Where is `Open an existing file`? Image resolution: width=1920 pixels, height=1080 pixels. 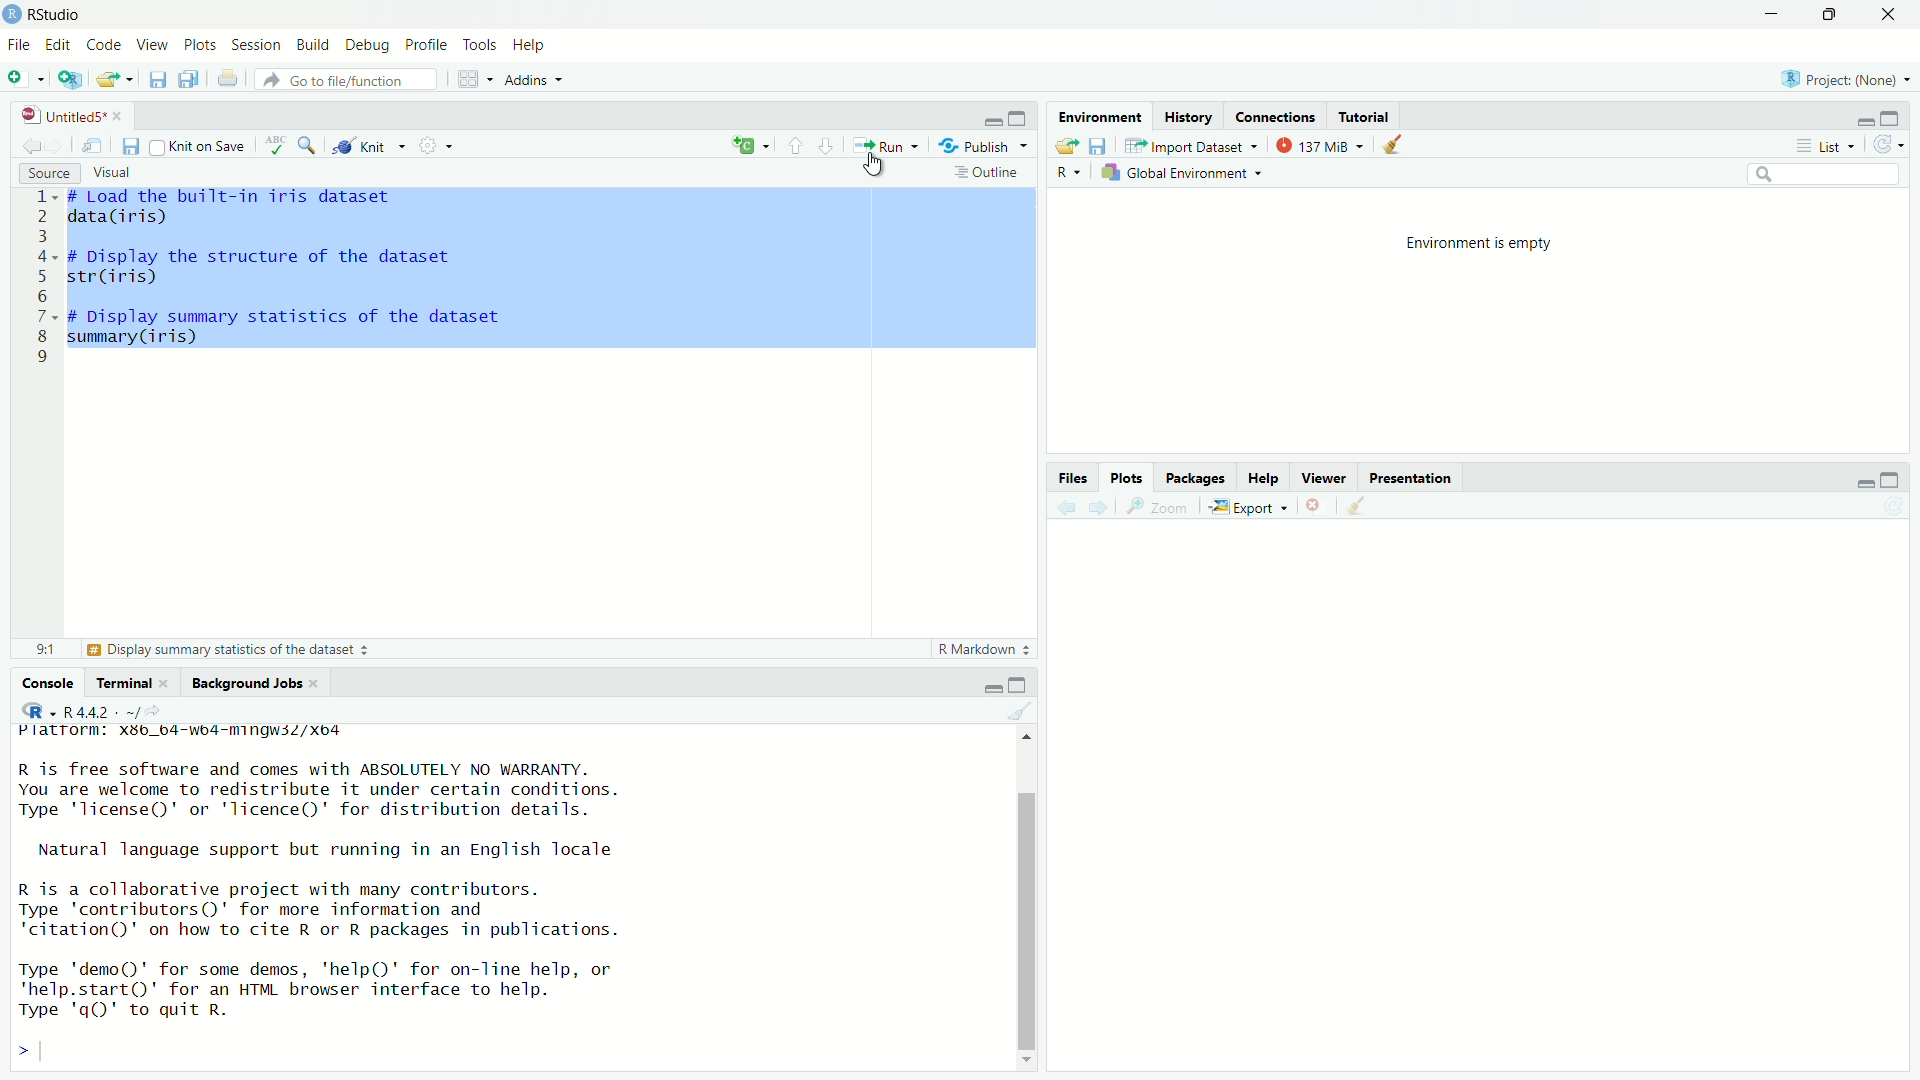
Open an existing file is located at coordinates (115, 80).